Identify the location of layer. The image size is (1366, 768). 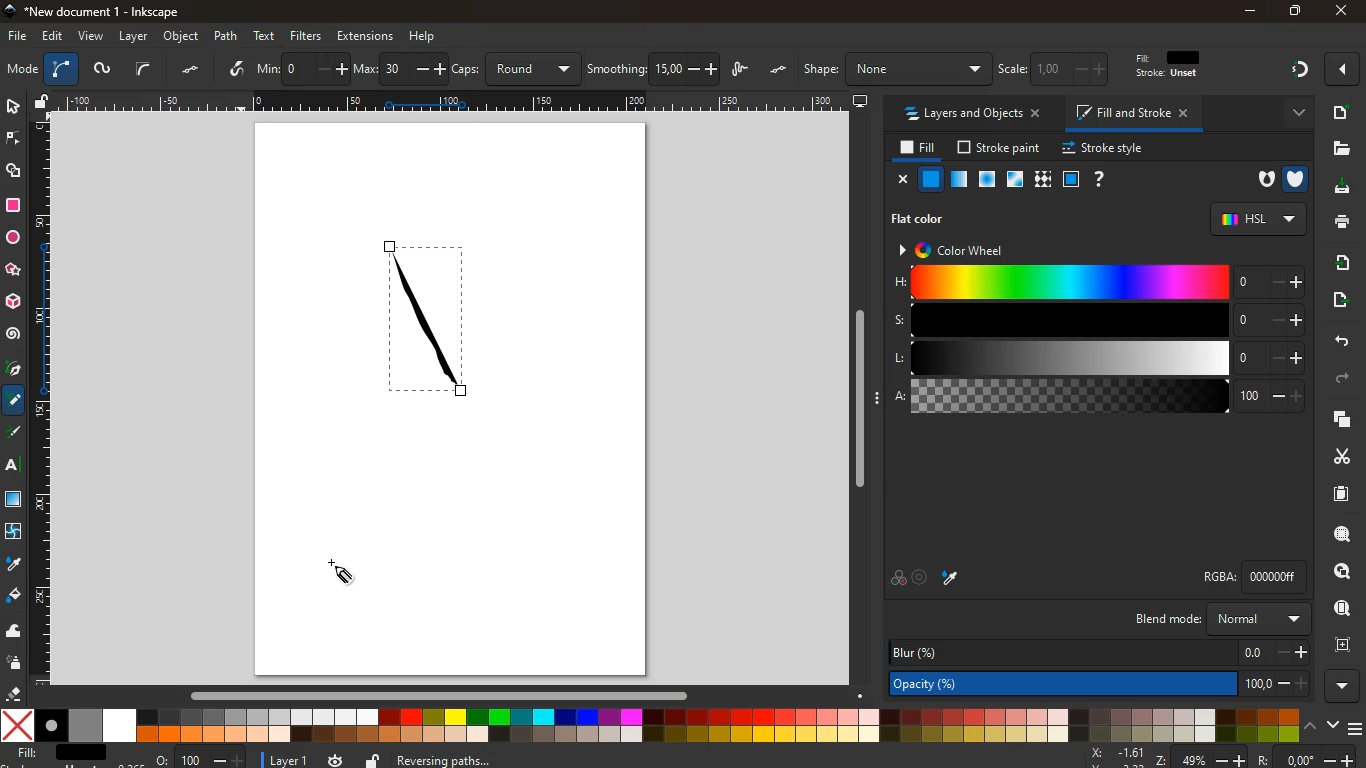
(136, 37).